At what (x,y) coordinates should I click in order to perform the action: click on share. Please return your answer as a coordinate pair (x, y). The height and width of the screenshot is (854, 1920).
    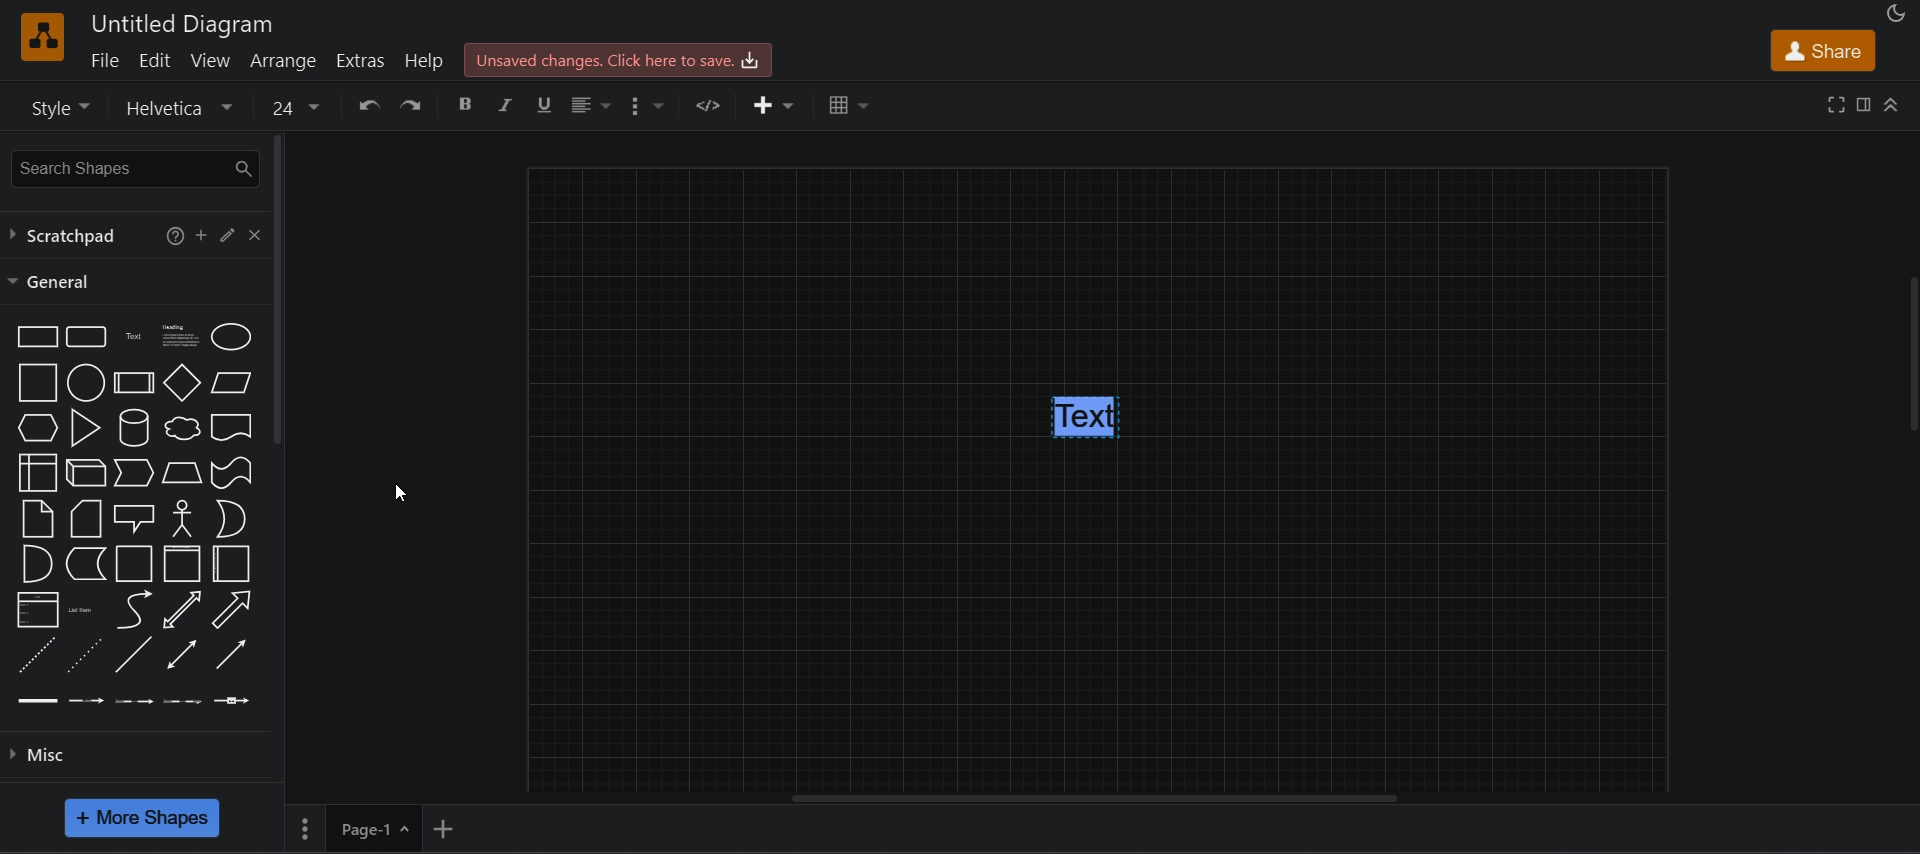
    Looking at the image, I should click on (1824, 50).